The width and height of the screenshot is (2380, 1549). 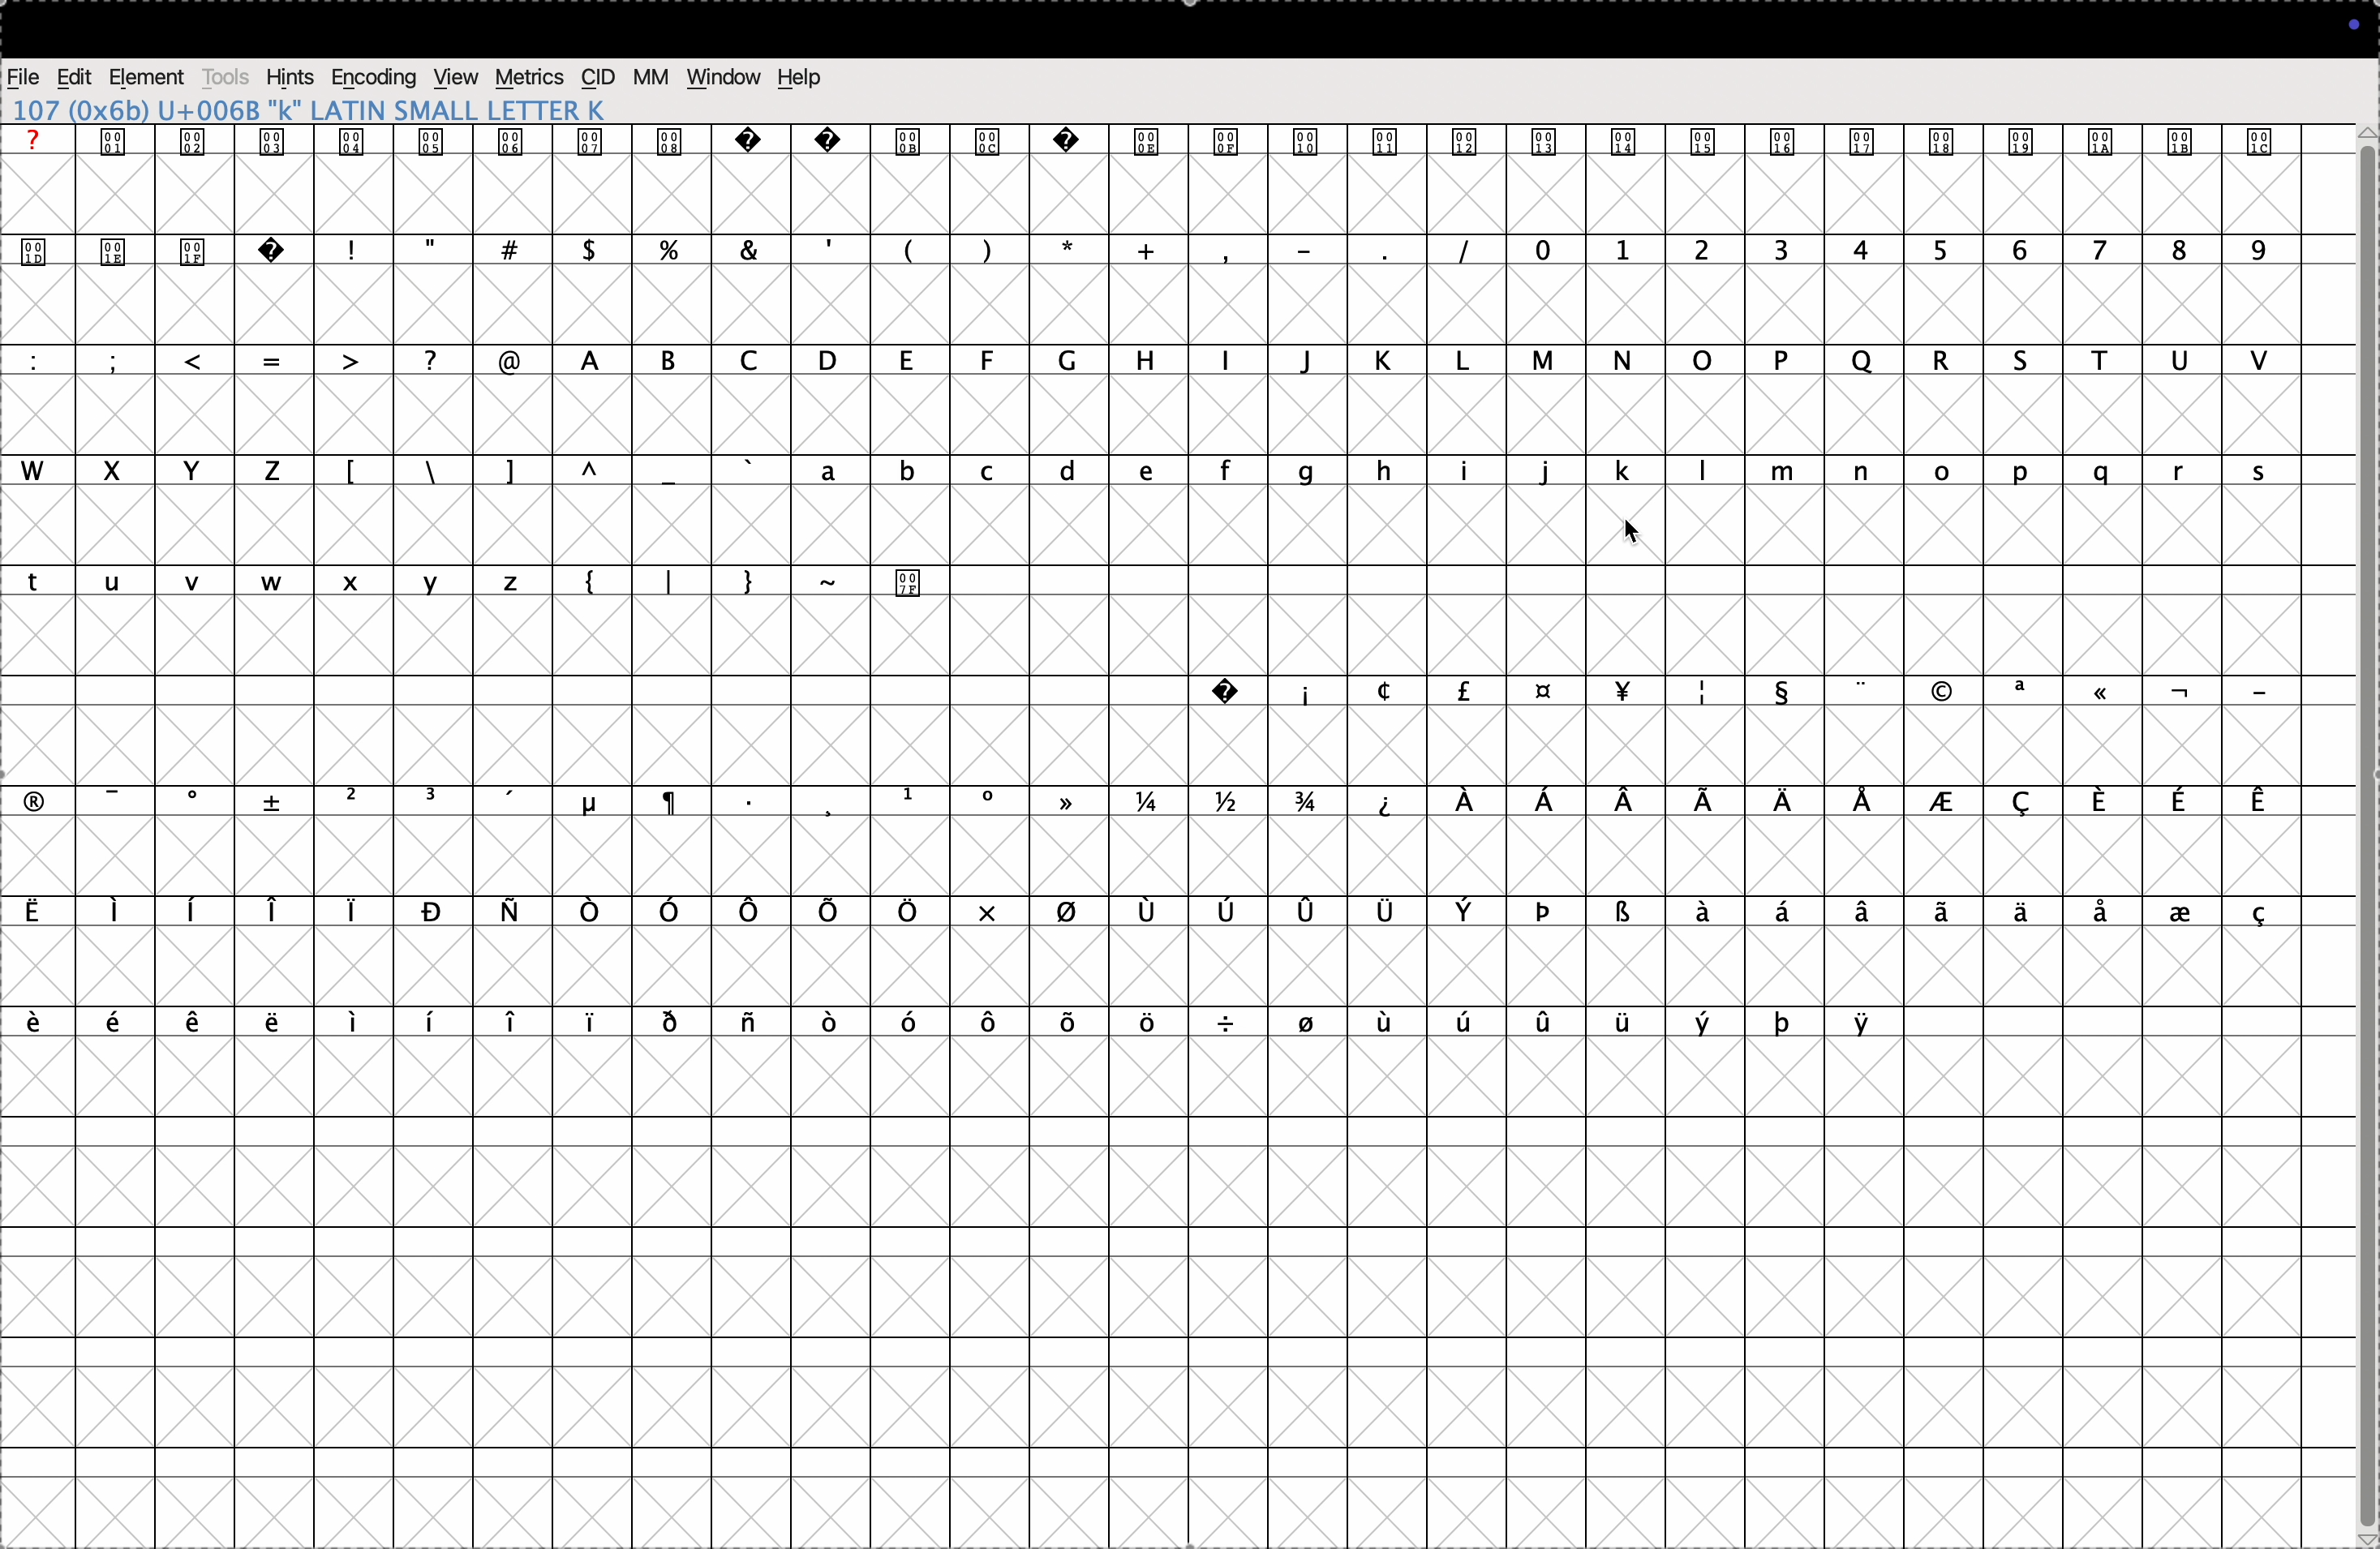 I want to click on n, so click(x=1852, y=472).